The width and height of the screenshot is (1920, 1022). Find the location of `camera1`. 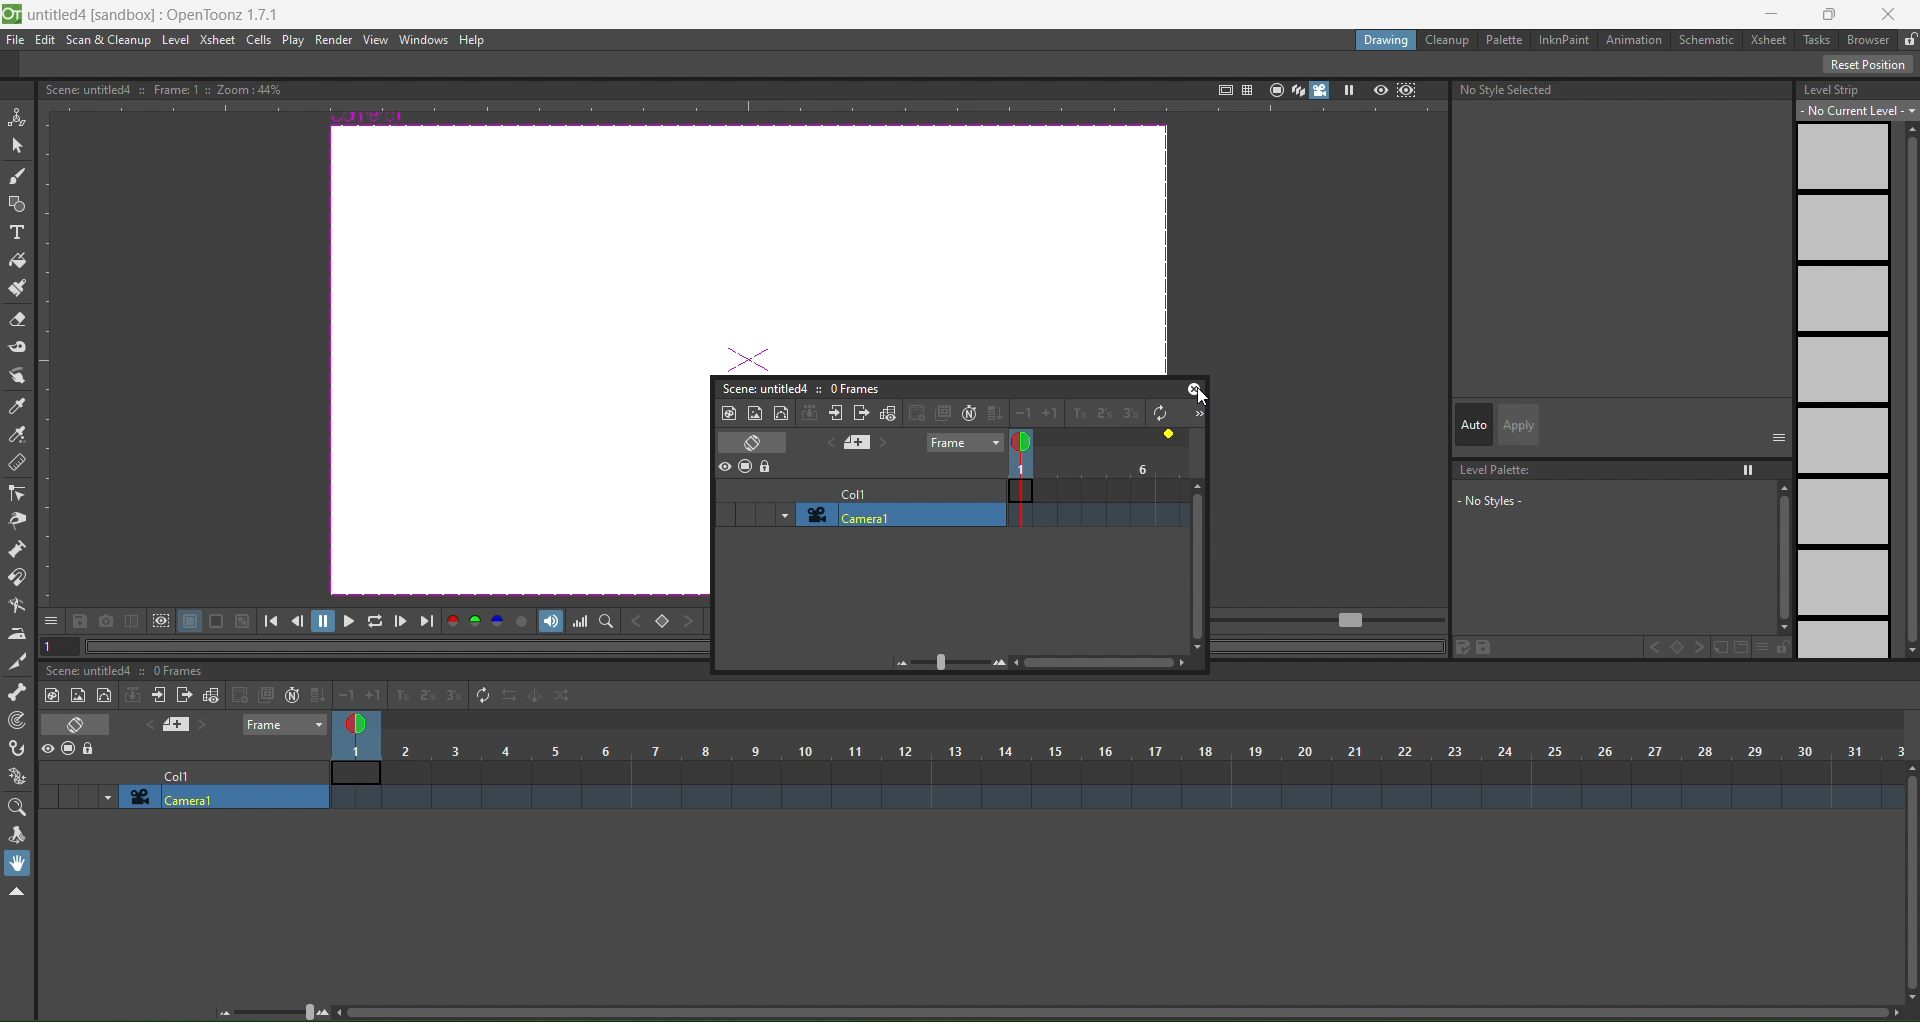

camera1 is located at coordinates (898, 514).